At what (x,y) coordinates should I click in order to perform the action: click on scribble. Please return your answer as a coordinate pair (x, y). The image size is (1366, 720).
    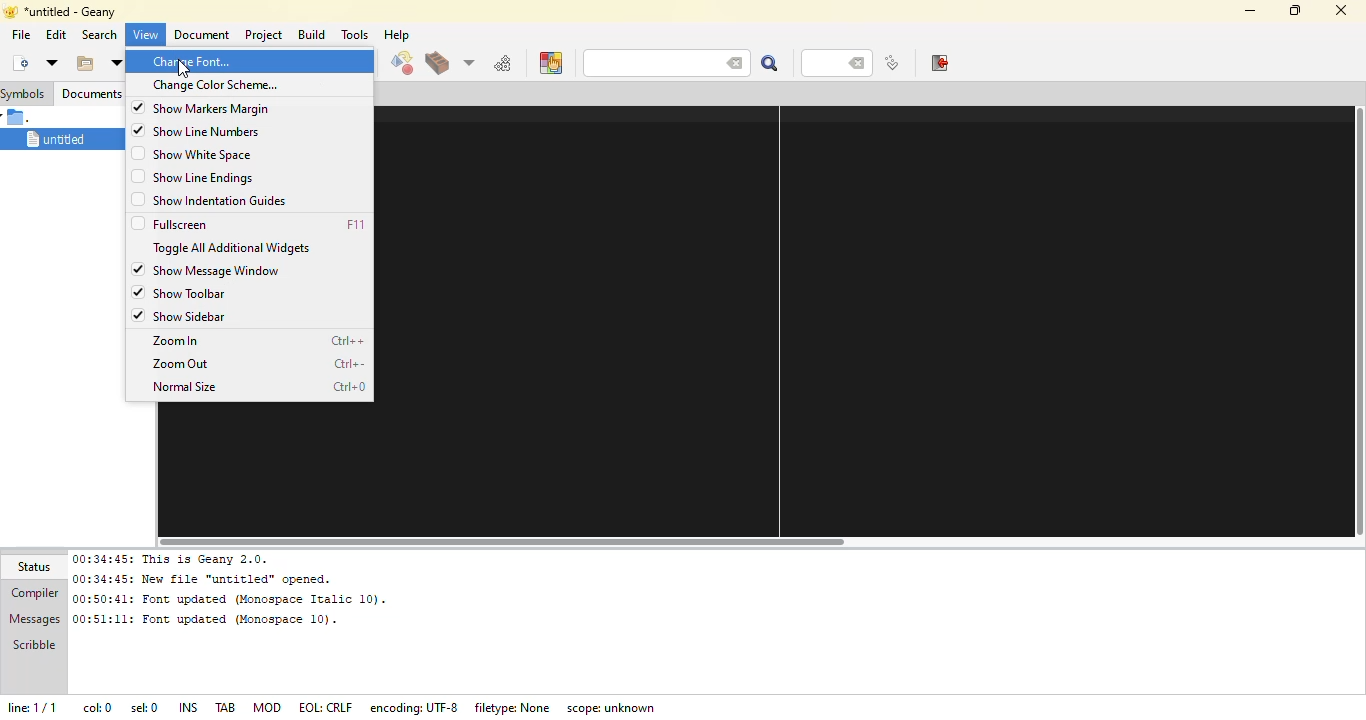
    Looking at the image, I should click on (31, 647).